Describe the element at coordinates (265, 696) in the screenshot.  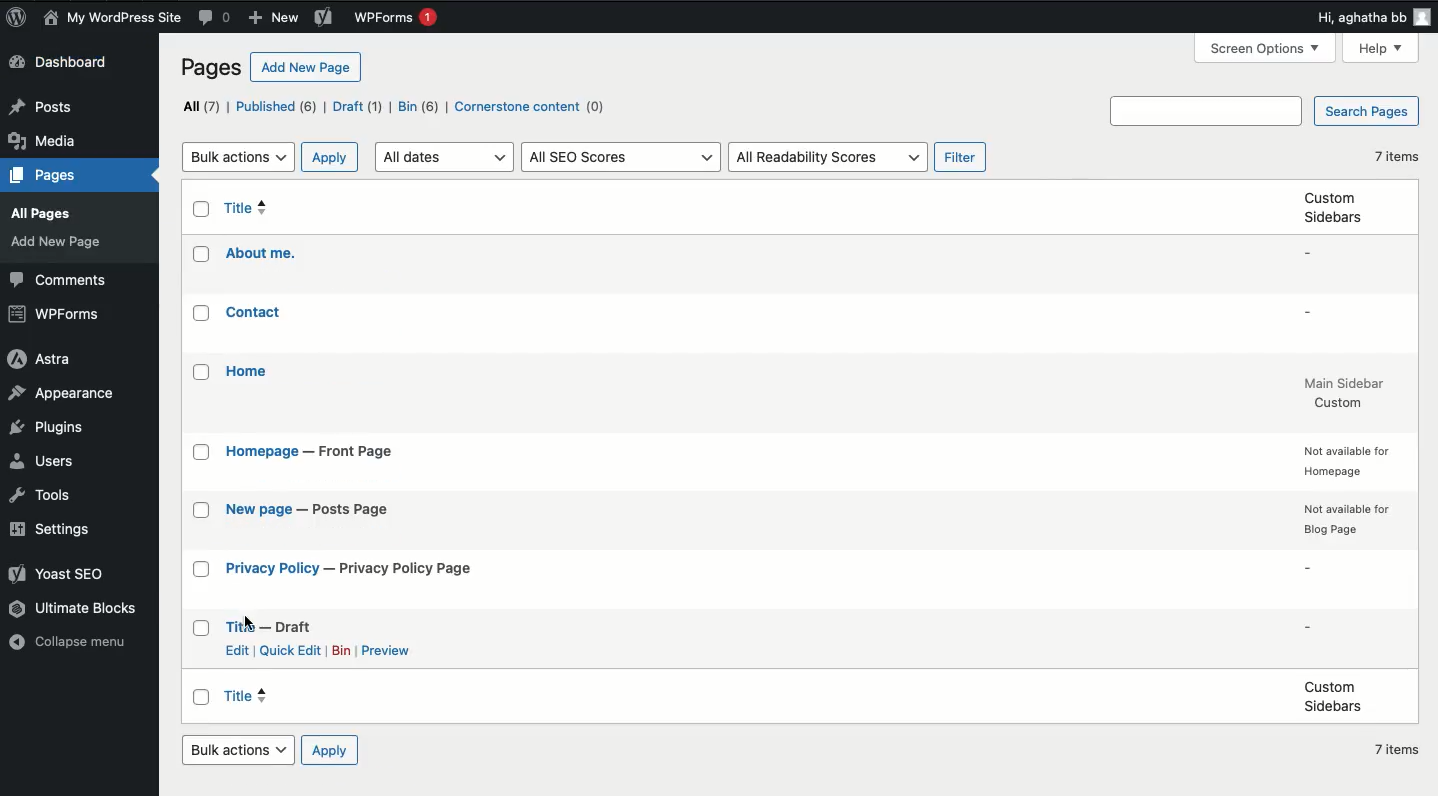
I see `Title` at that location.